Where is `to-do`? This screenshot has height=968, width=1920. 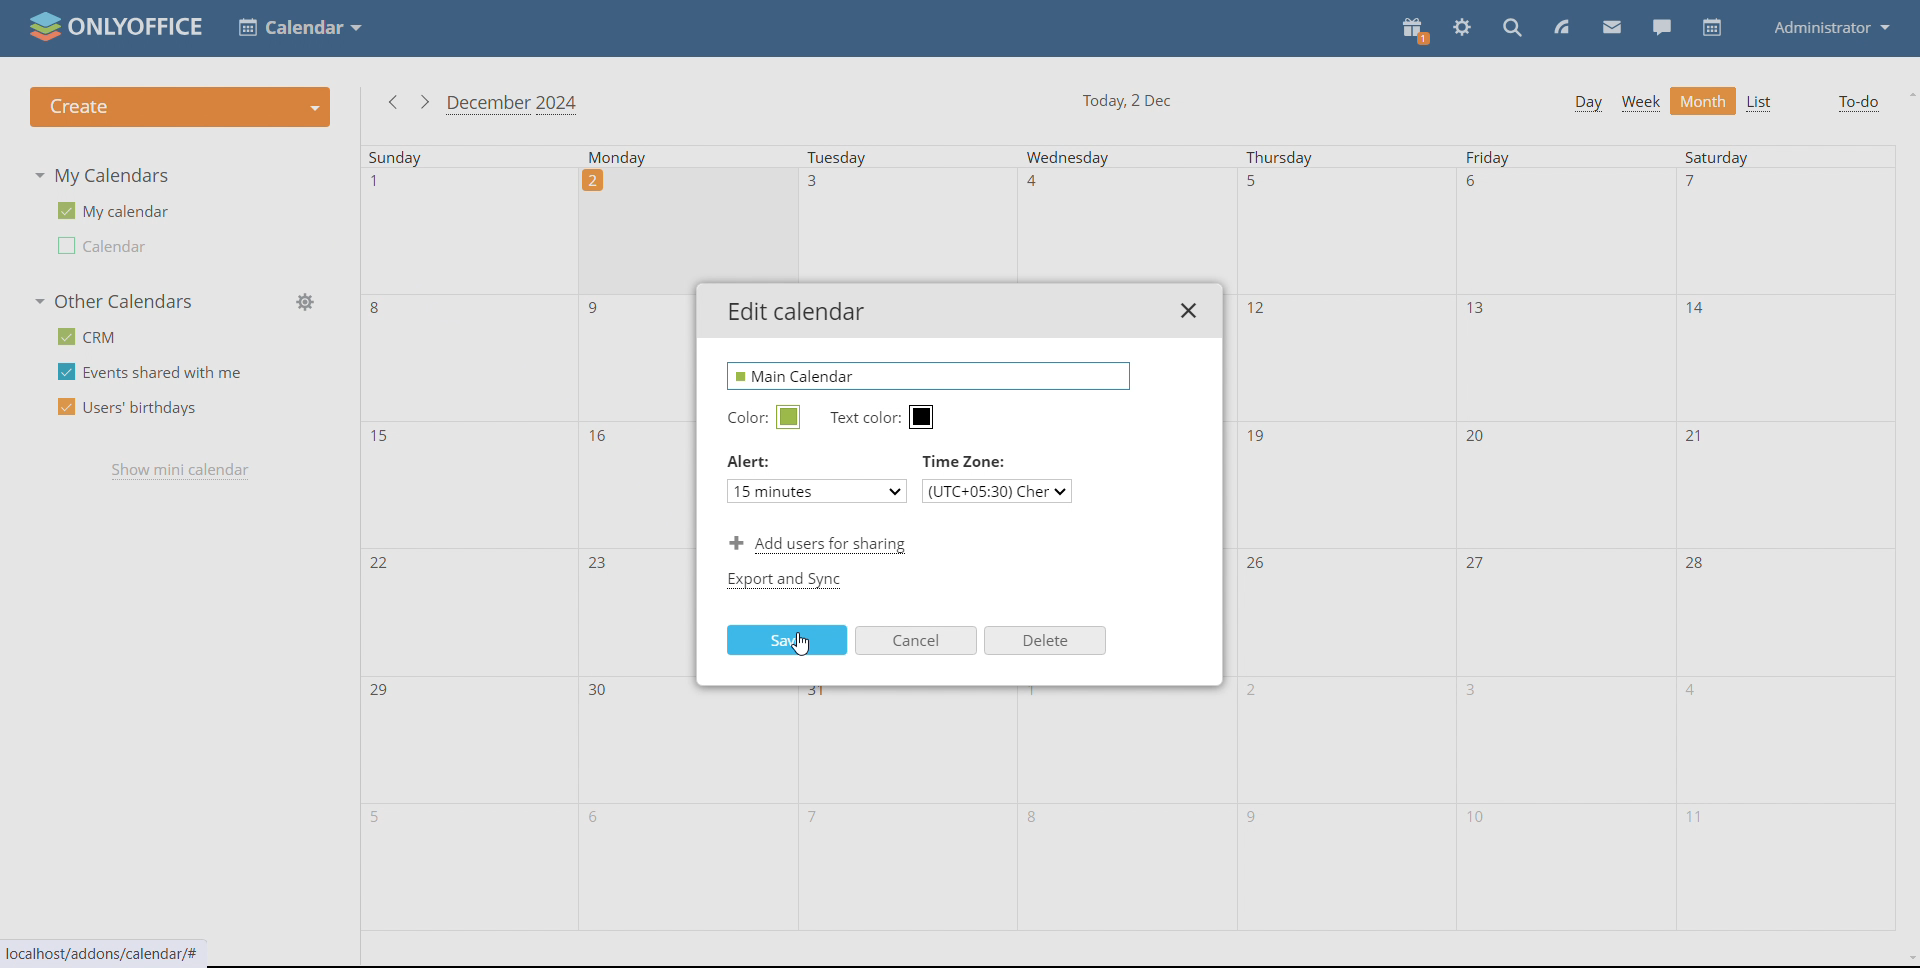 to-do is located at coordinates (1858, 102).